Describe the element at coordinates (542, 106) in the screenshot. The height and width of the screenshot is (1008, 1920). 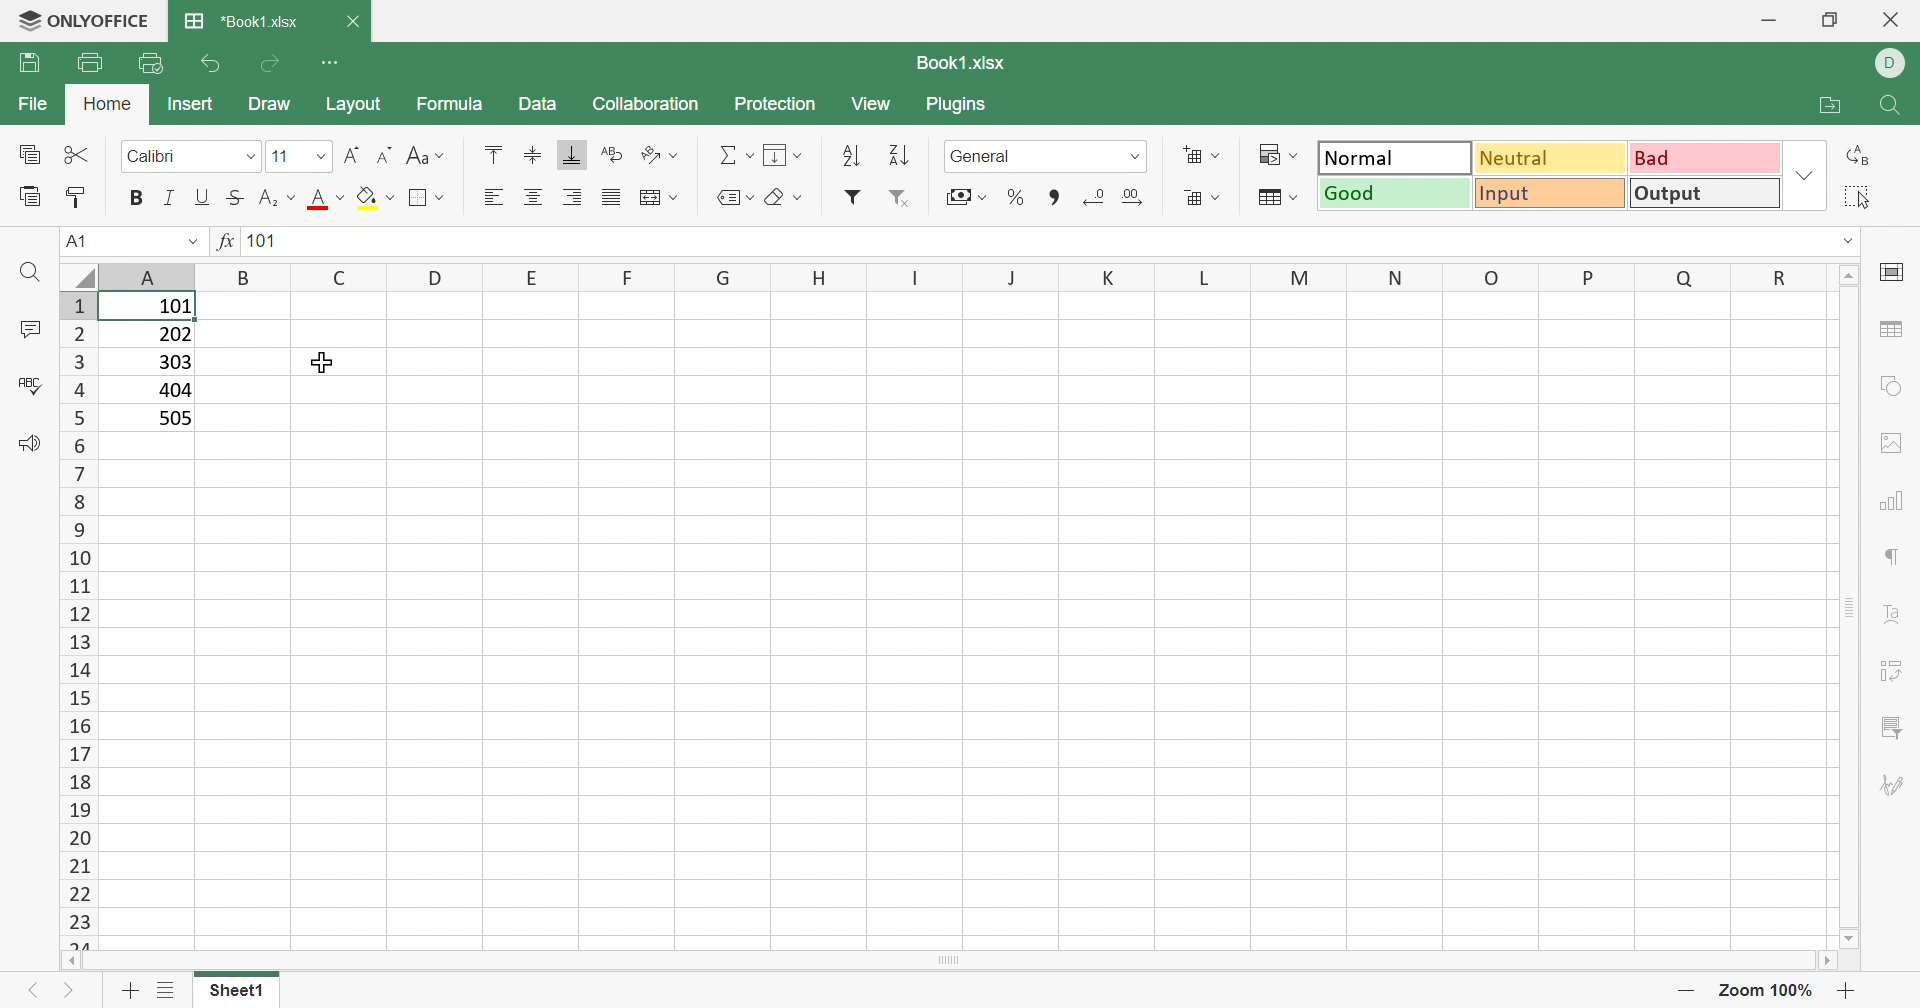
I see `Data` at that location.